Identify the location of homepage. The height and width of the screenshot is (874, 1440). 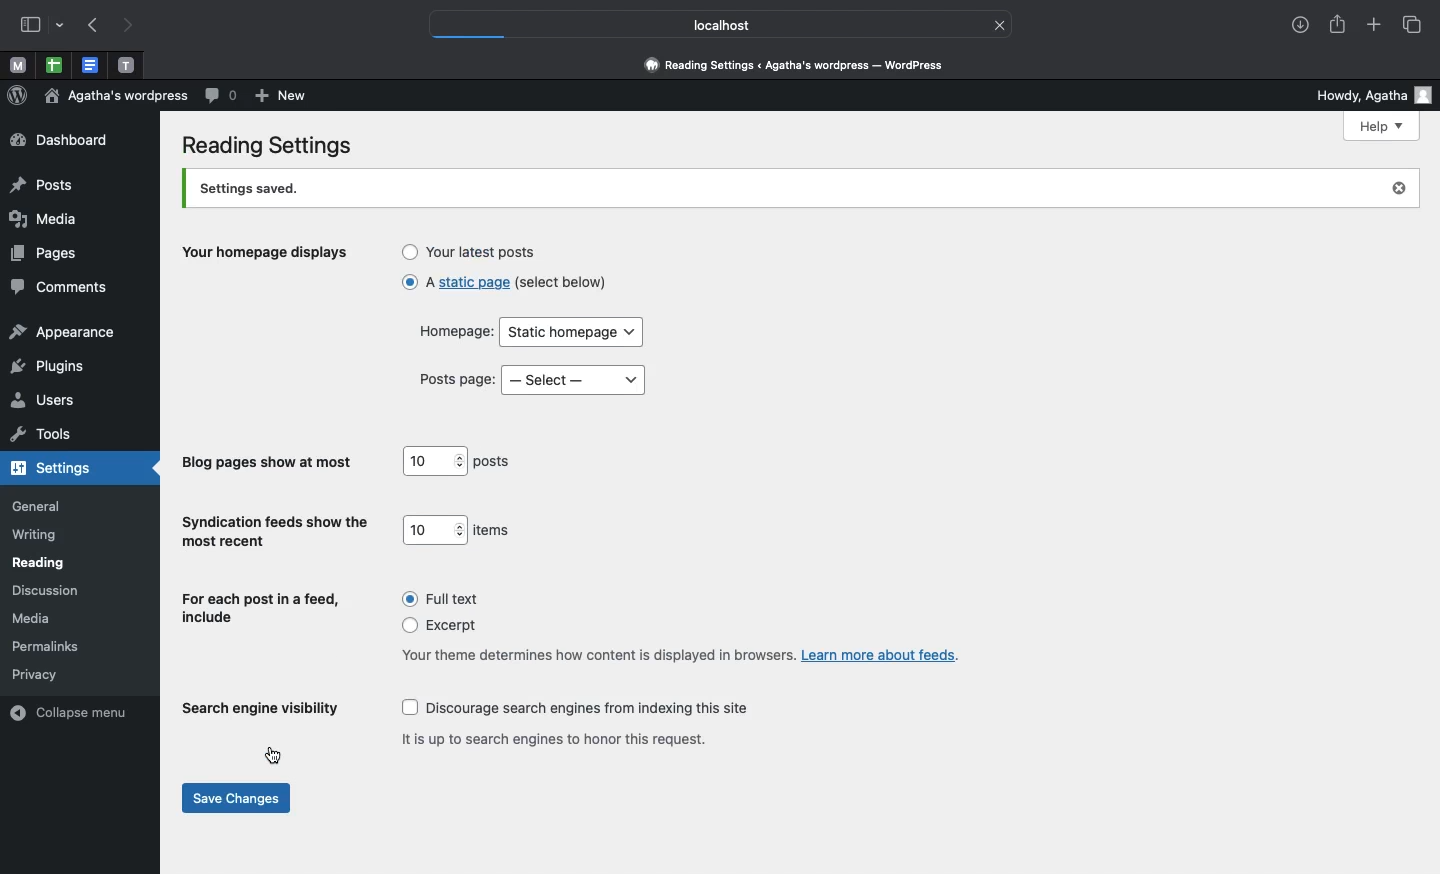
(449, 333).